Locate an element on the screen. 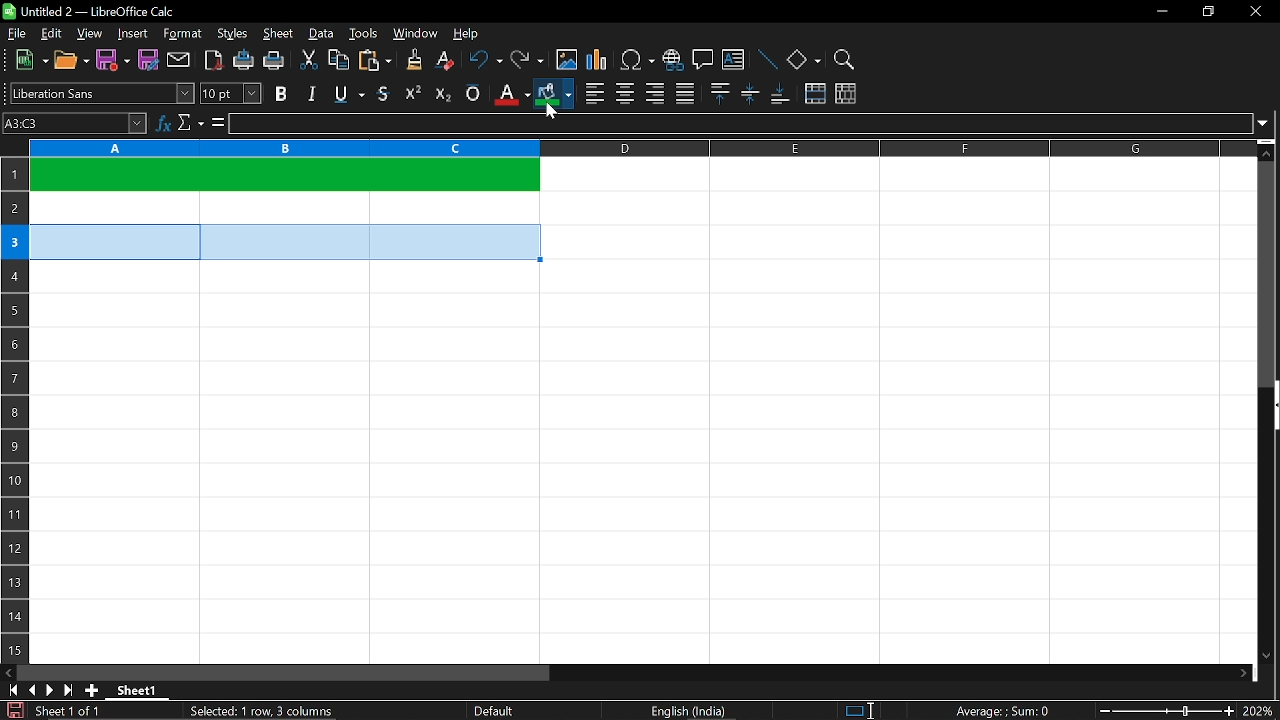 The image size is (1280, 720). format is located at coordinates (183, 34).